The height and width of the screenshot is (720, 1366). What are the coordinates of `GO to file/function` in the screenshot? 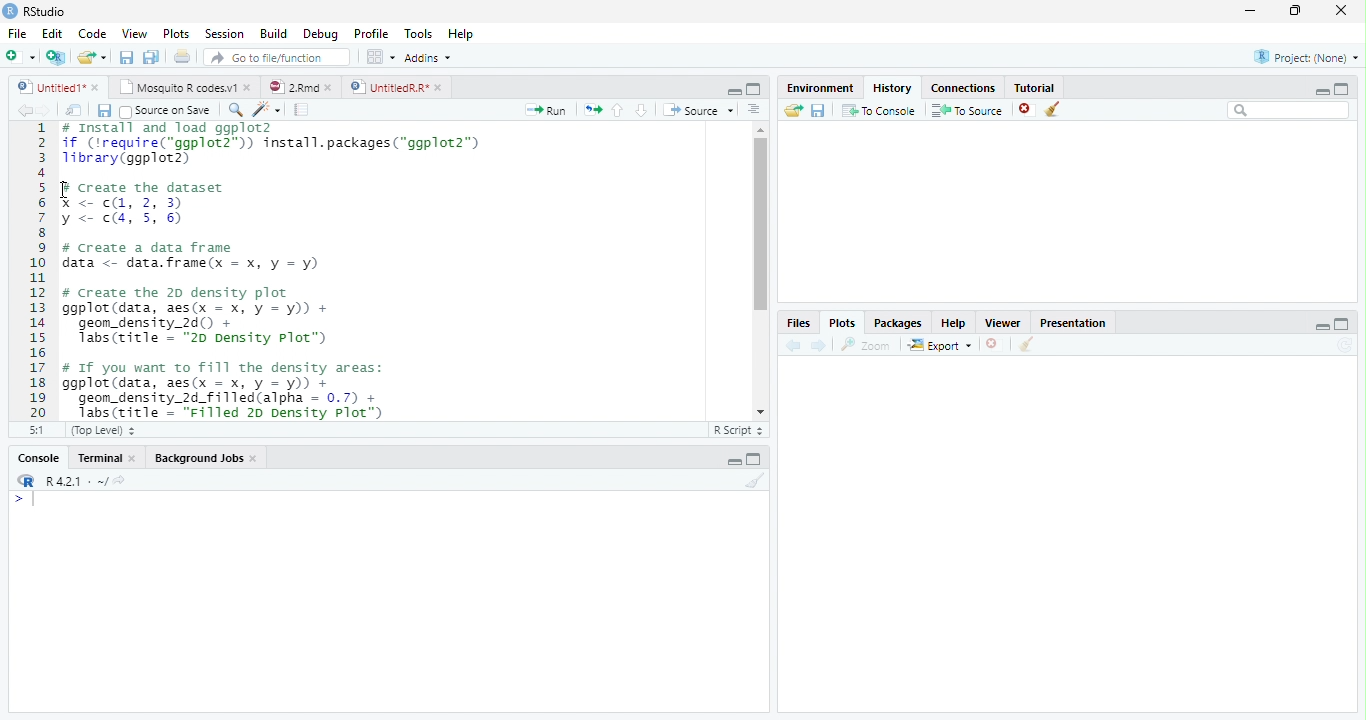 It's located at (273, 57).